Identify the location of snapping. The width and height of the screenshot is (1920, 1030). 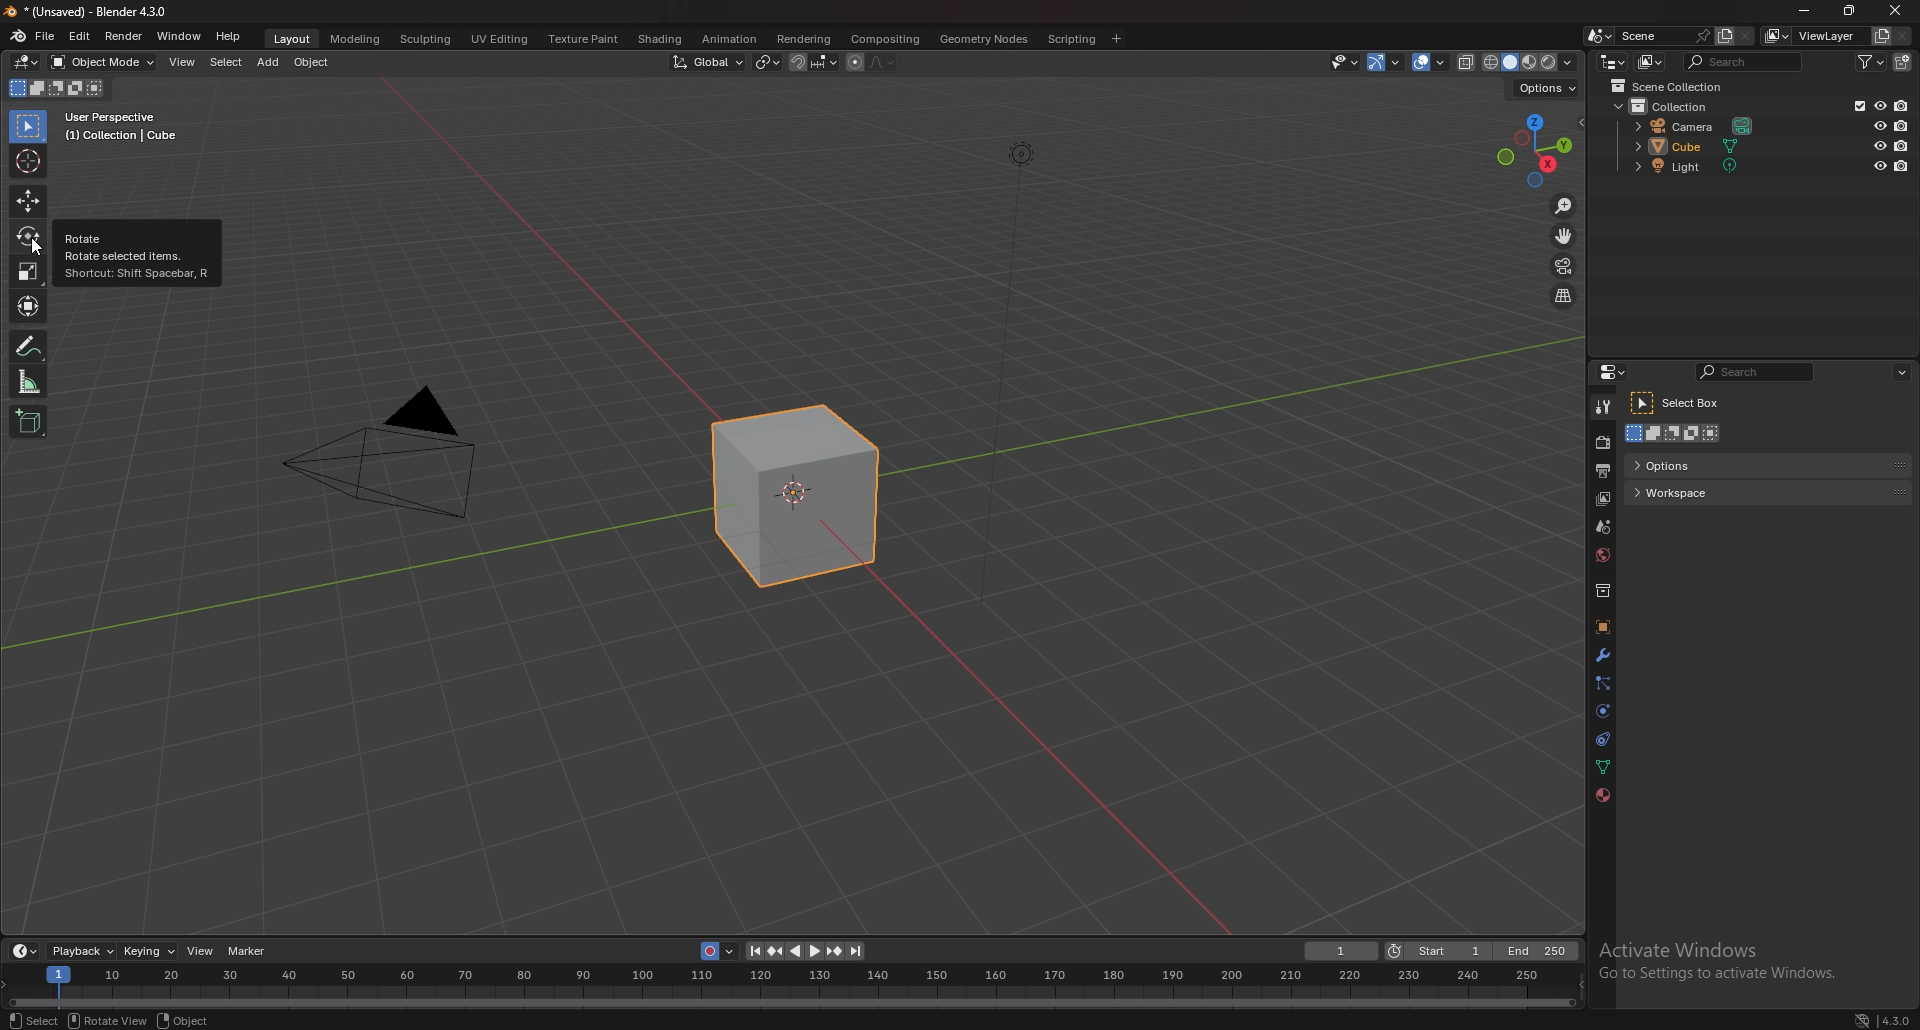
(814, 62).